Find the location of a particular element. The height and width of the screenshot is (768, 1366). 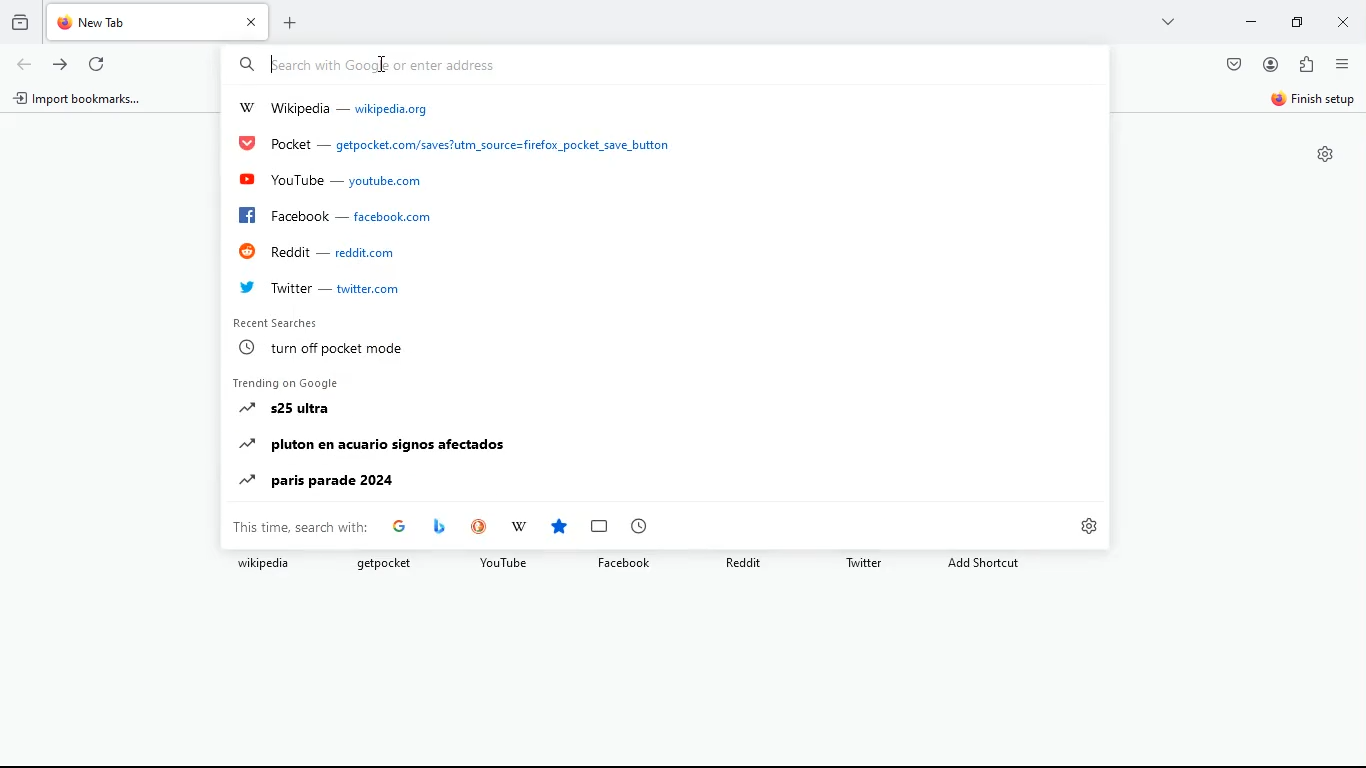

This time, search with: is located at coordinates (300, 527).